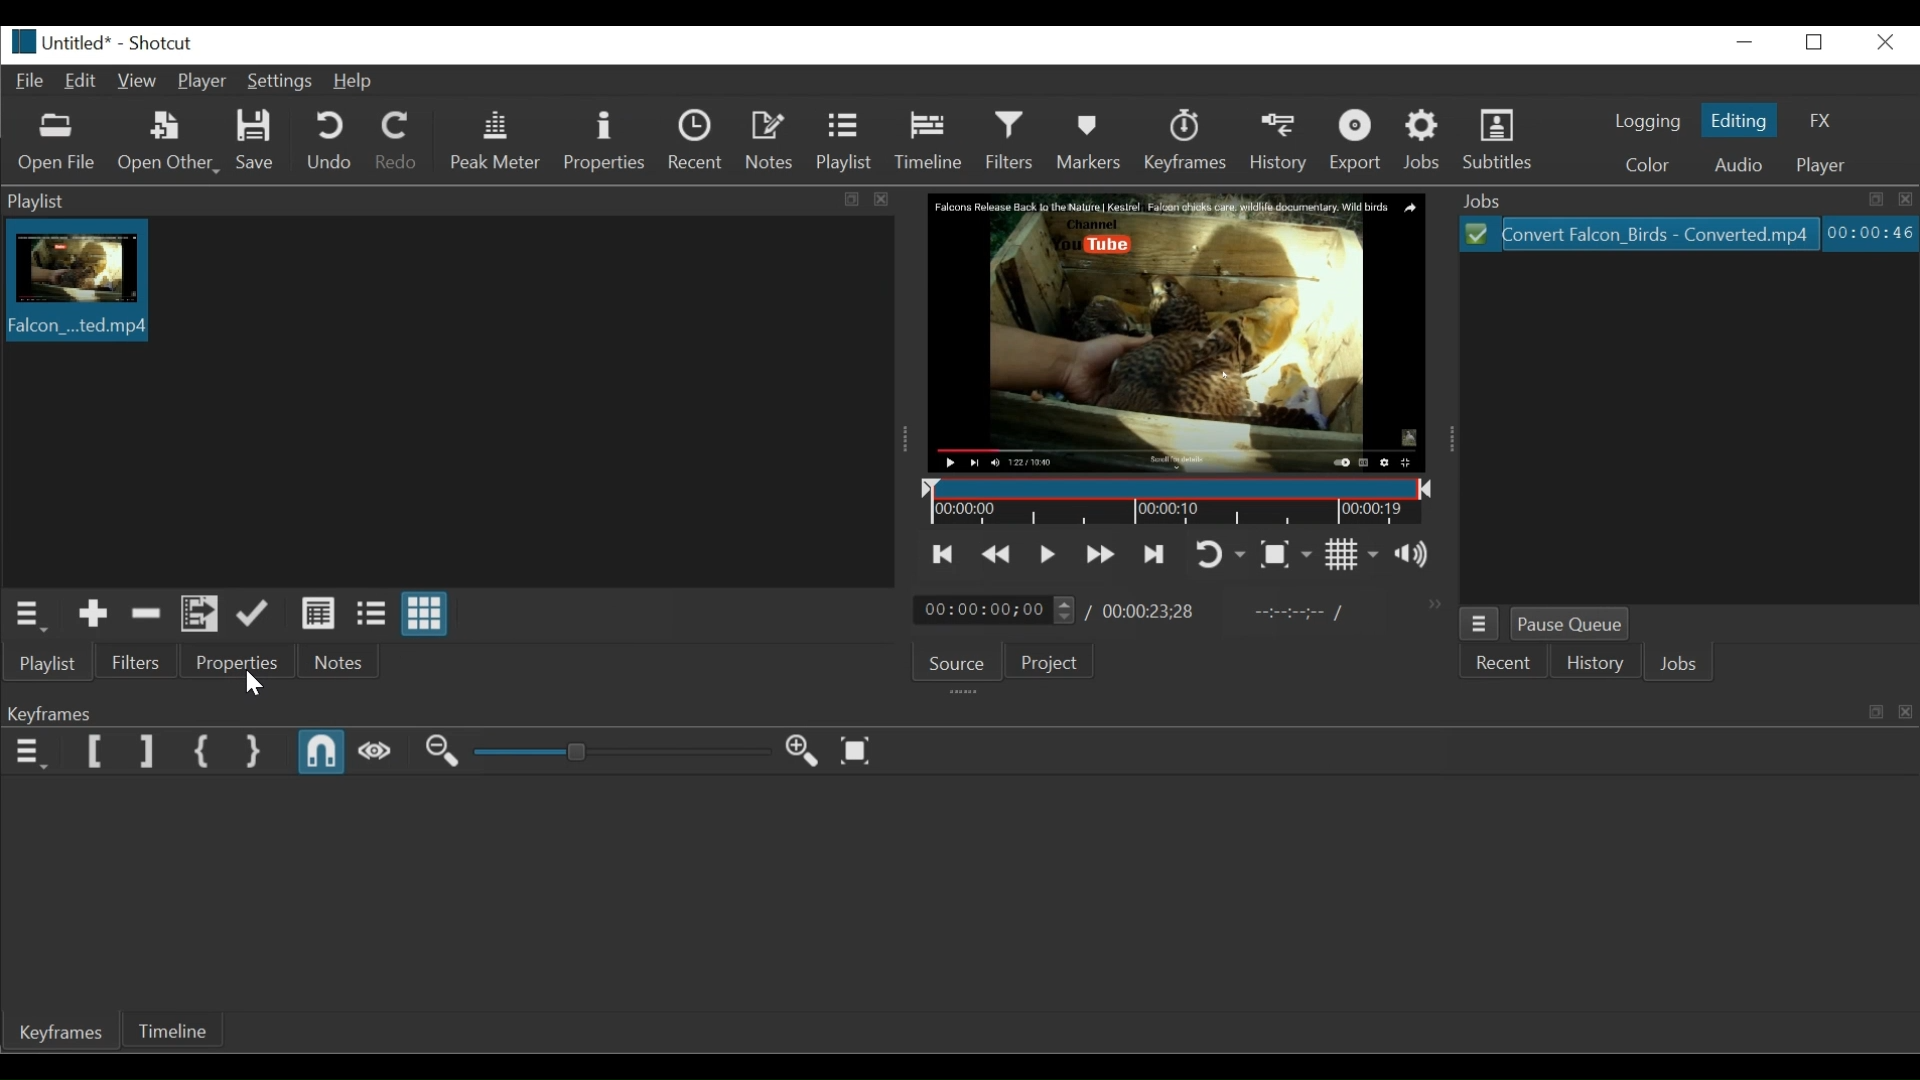  What do you see at coordinates (375, 756) in the screenshot?
I see `Scrub while dragging` at bounding box center [375, 756].